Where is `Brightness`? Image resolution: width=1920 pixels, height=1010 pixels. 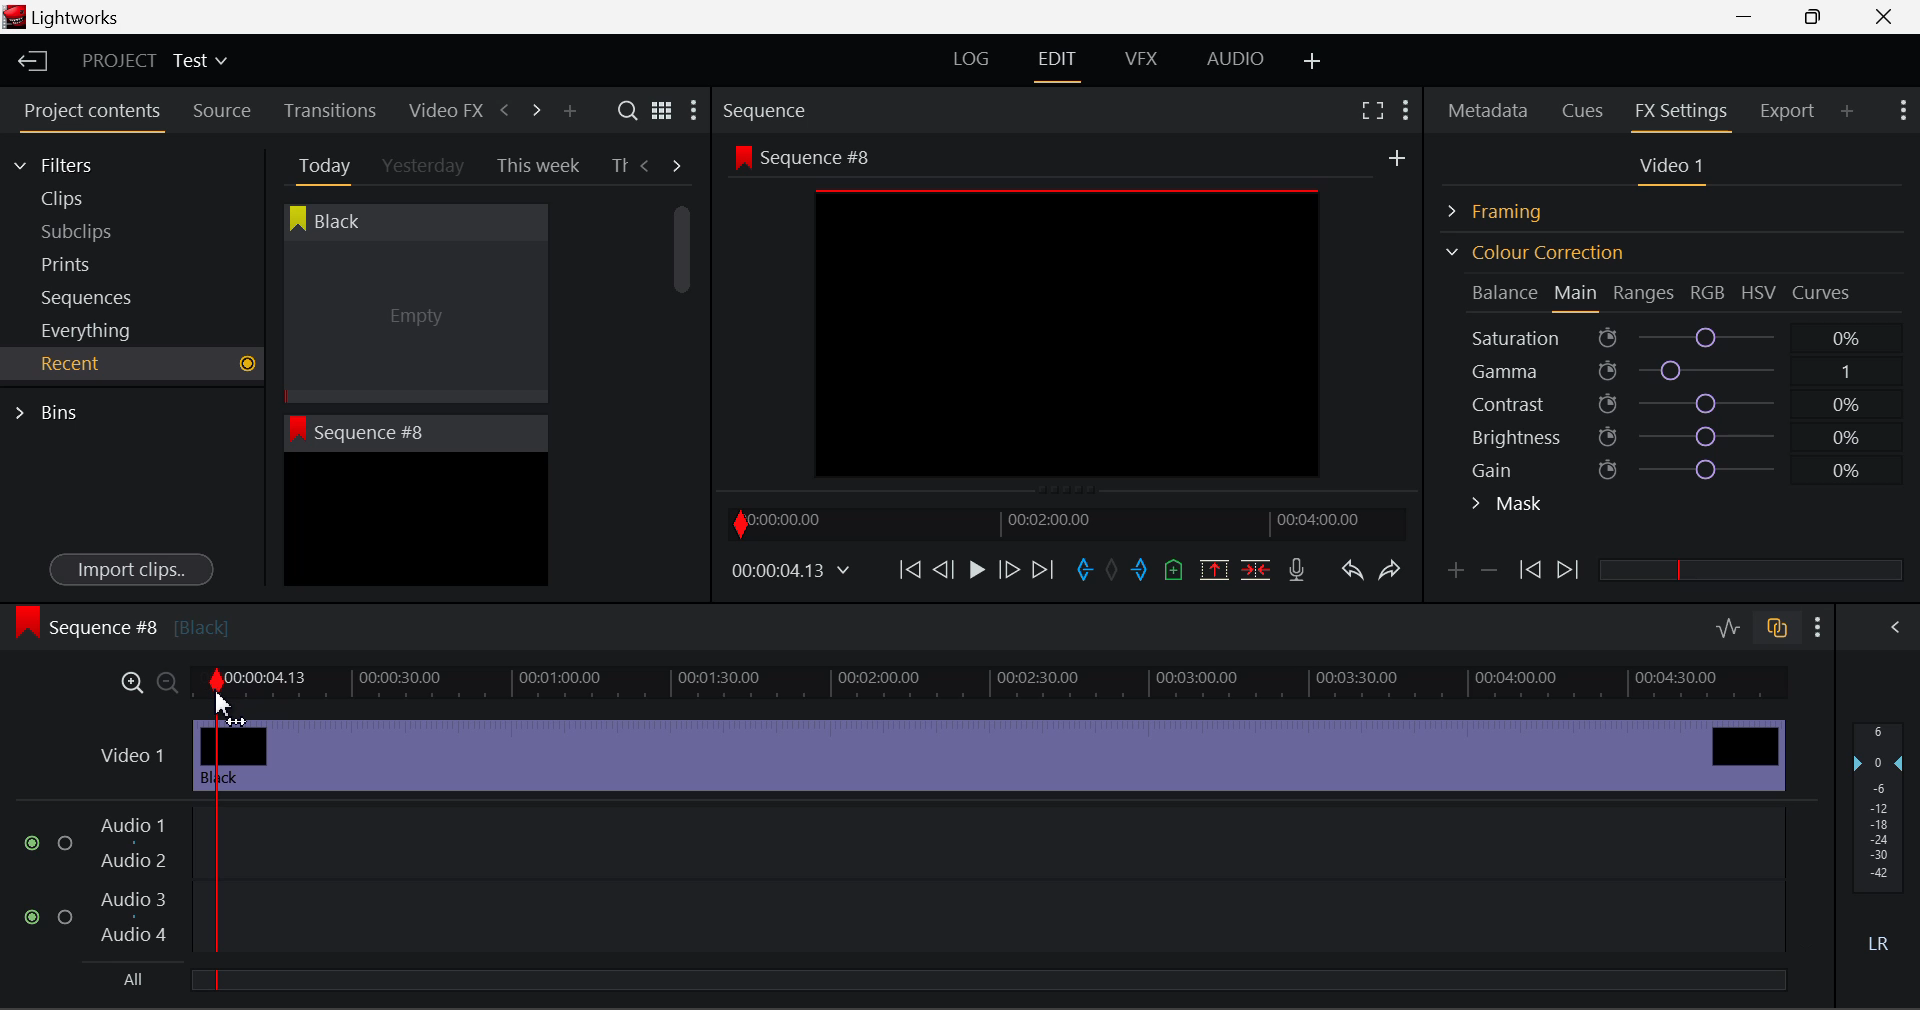 Brightness is located at coordinates (1674, 433).